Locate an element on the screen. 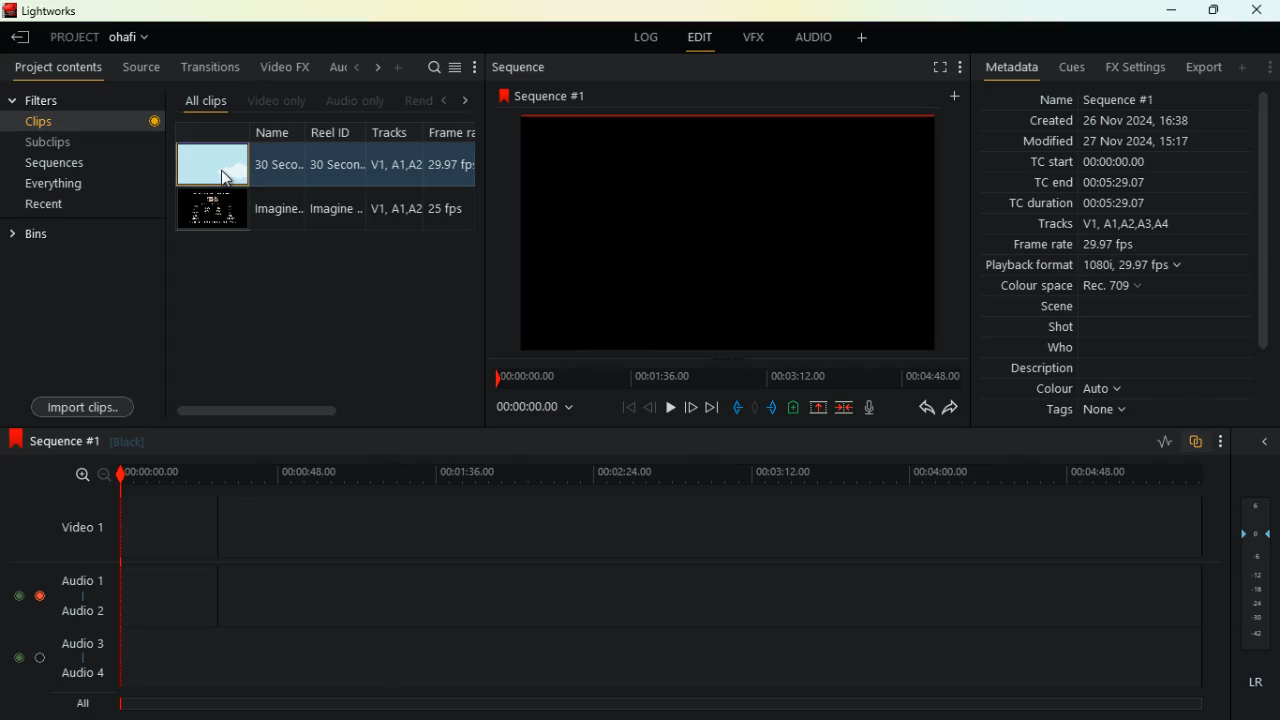  clips is located at coordinates (63, 121).